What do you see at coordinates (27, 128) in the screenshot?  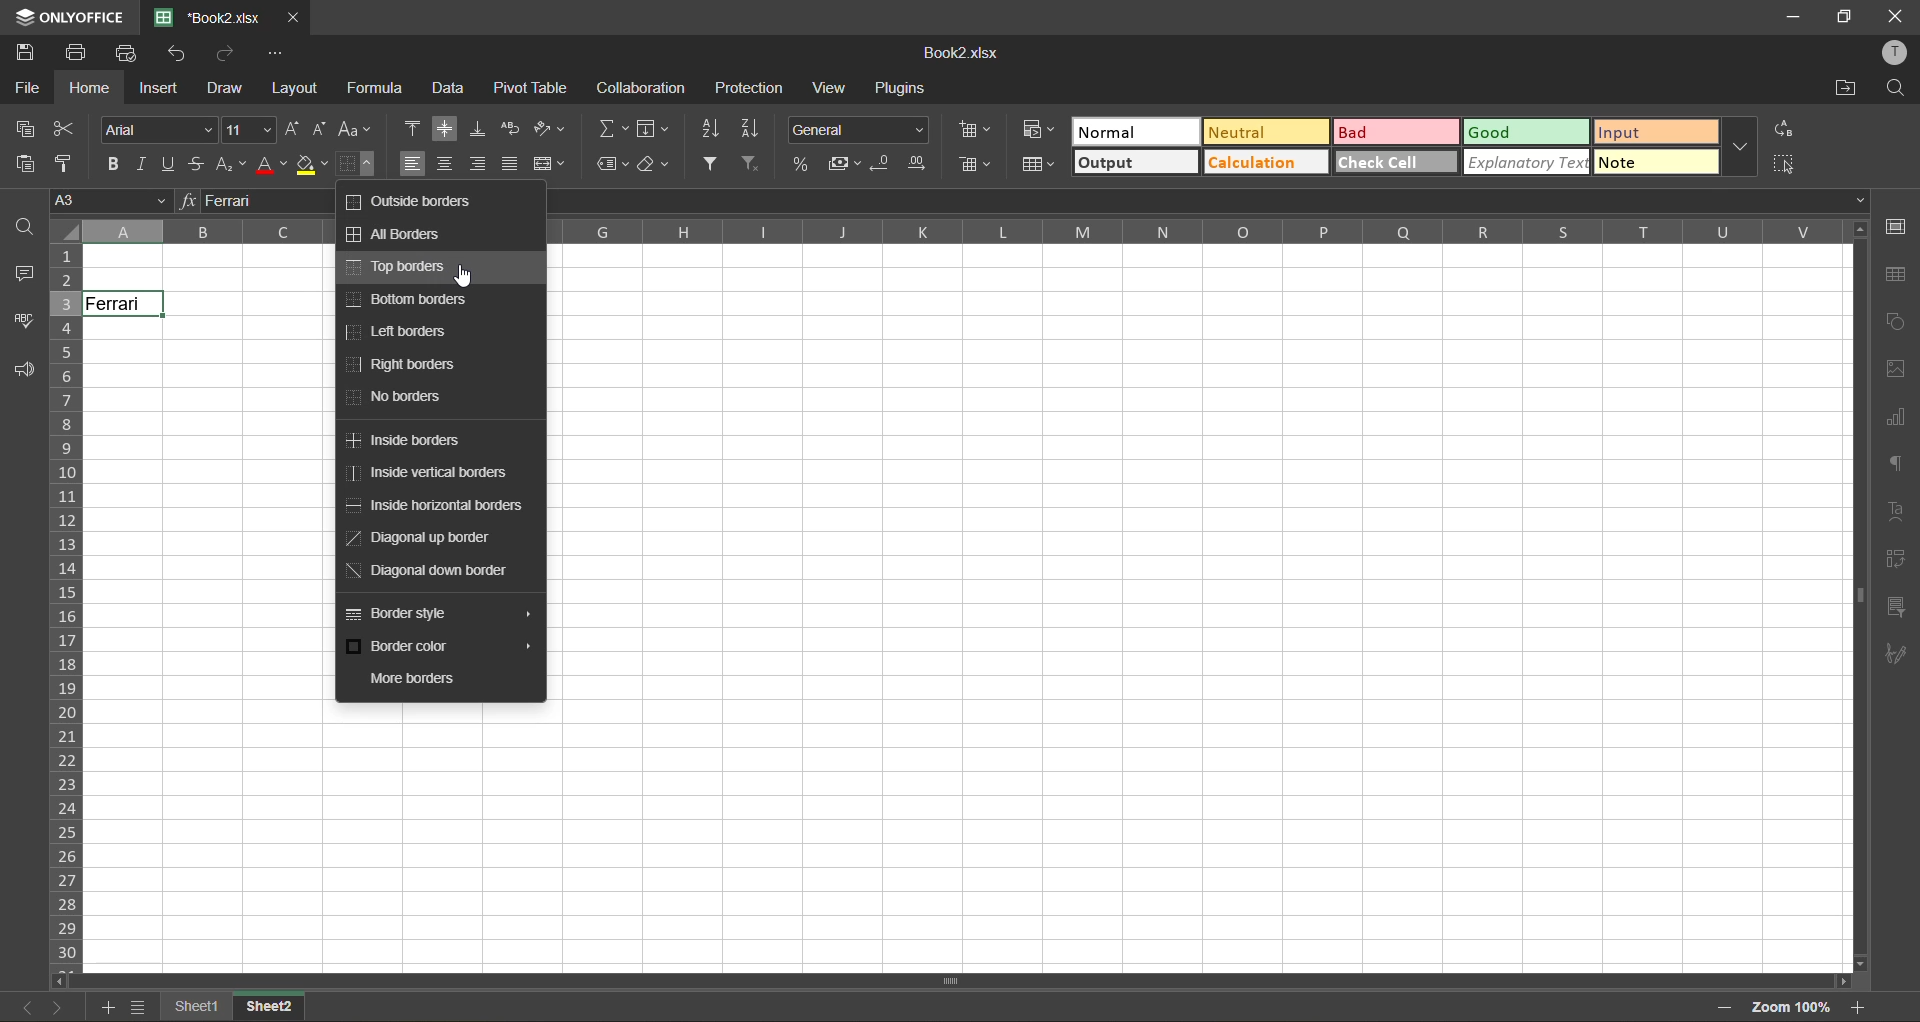 I see `copy` at bounding box center [27, 128].